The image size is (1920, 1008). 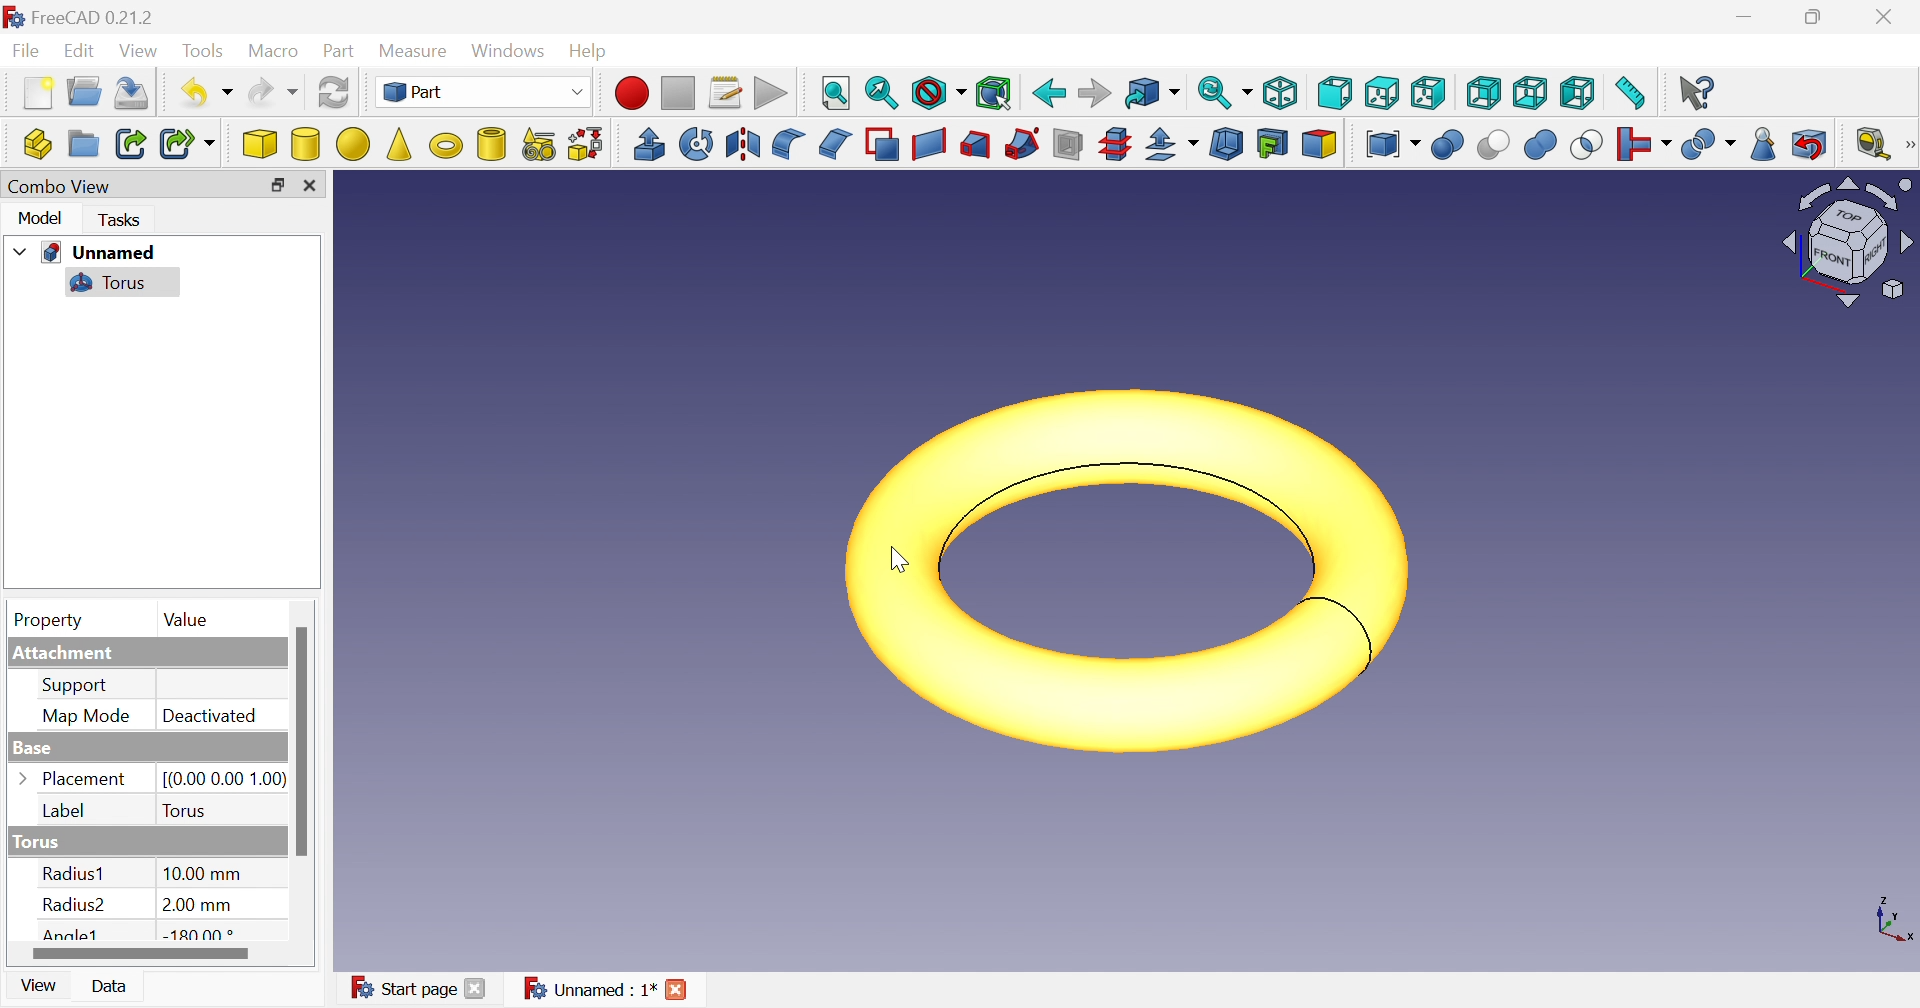 What do you see at coordinates (647, 144) in the screenshot?
I see `Extrude` at bounding box center [647, 144].